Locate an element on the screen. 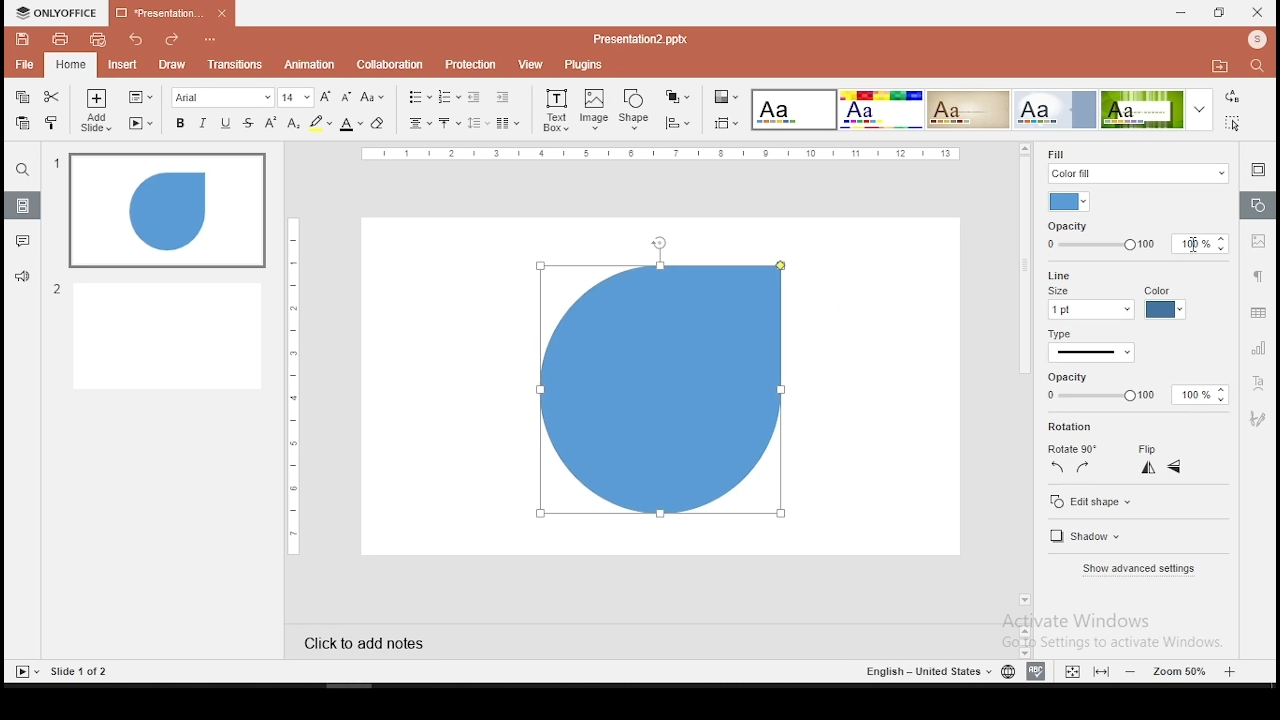 The width and height of the screenshot is (1280, 720). chart settings is located at coordinates (1257, 349).